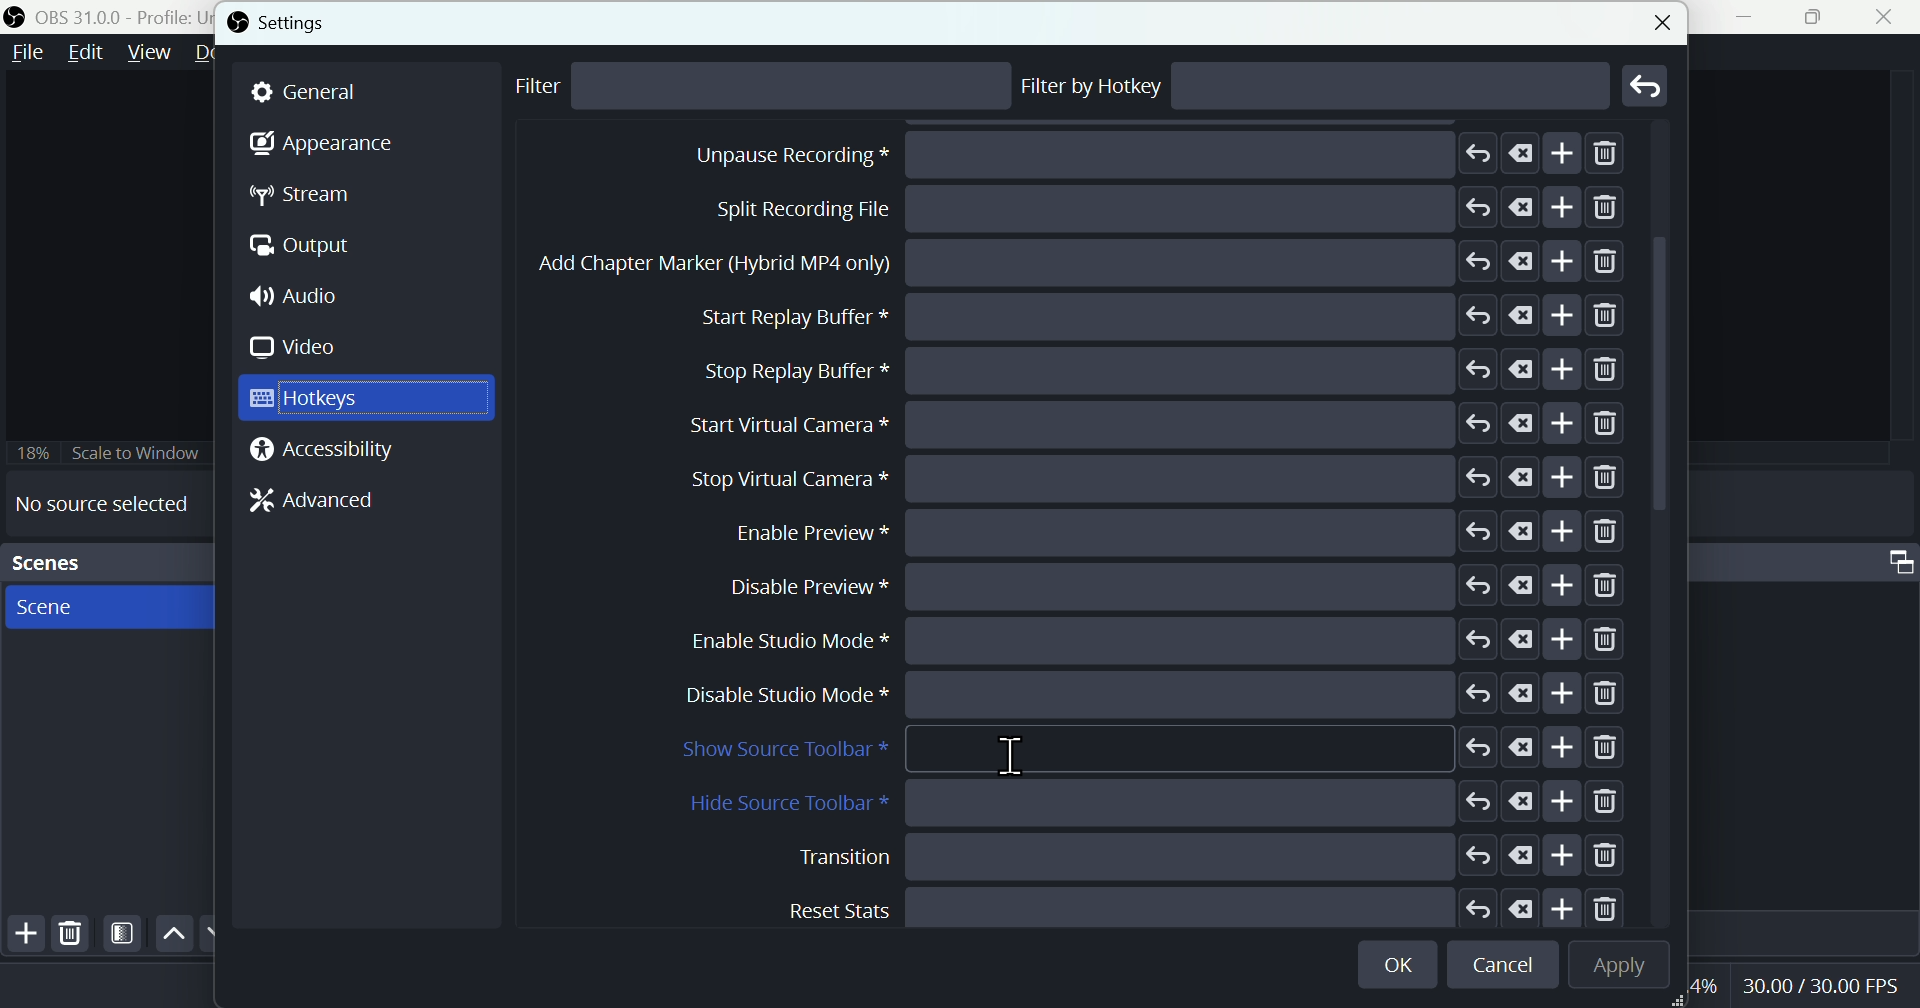  Describe the element at coordinates (1615, 966) in the screenshot. I see `Apply` at that location.